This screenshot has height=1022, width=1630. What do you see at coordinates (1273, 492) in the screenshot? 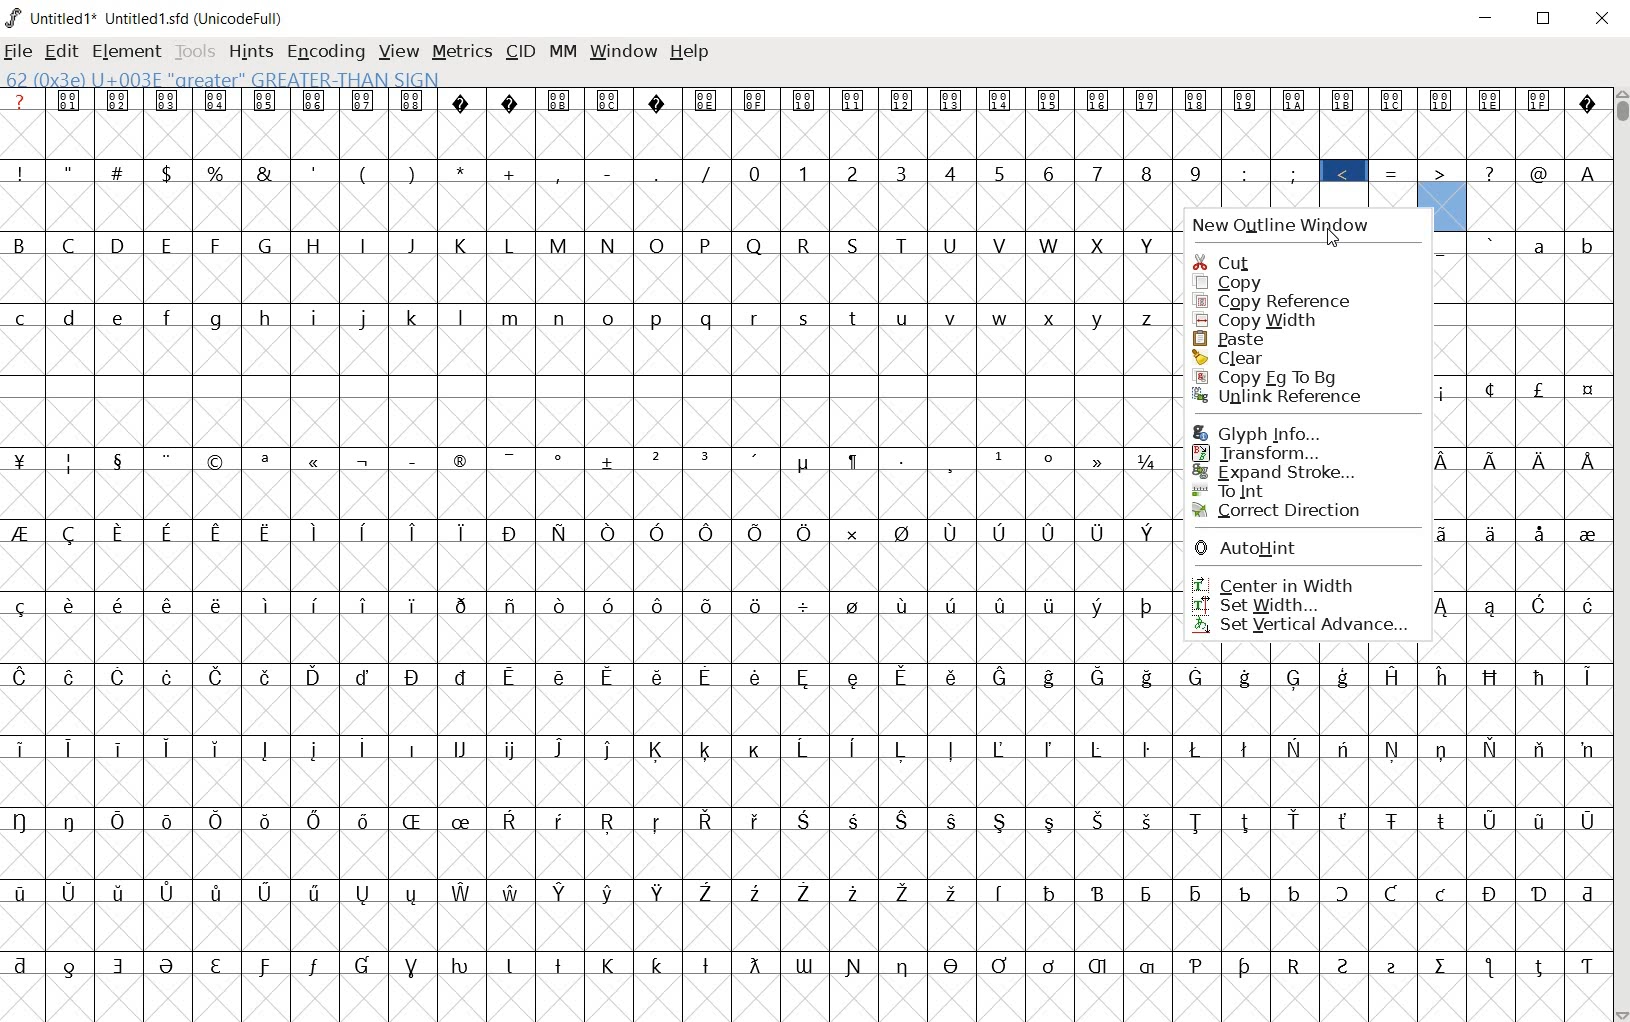
I see `To Int` at bounding box center [1273, 492].